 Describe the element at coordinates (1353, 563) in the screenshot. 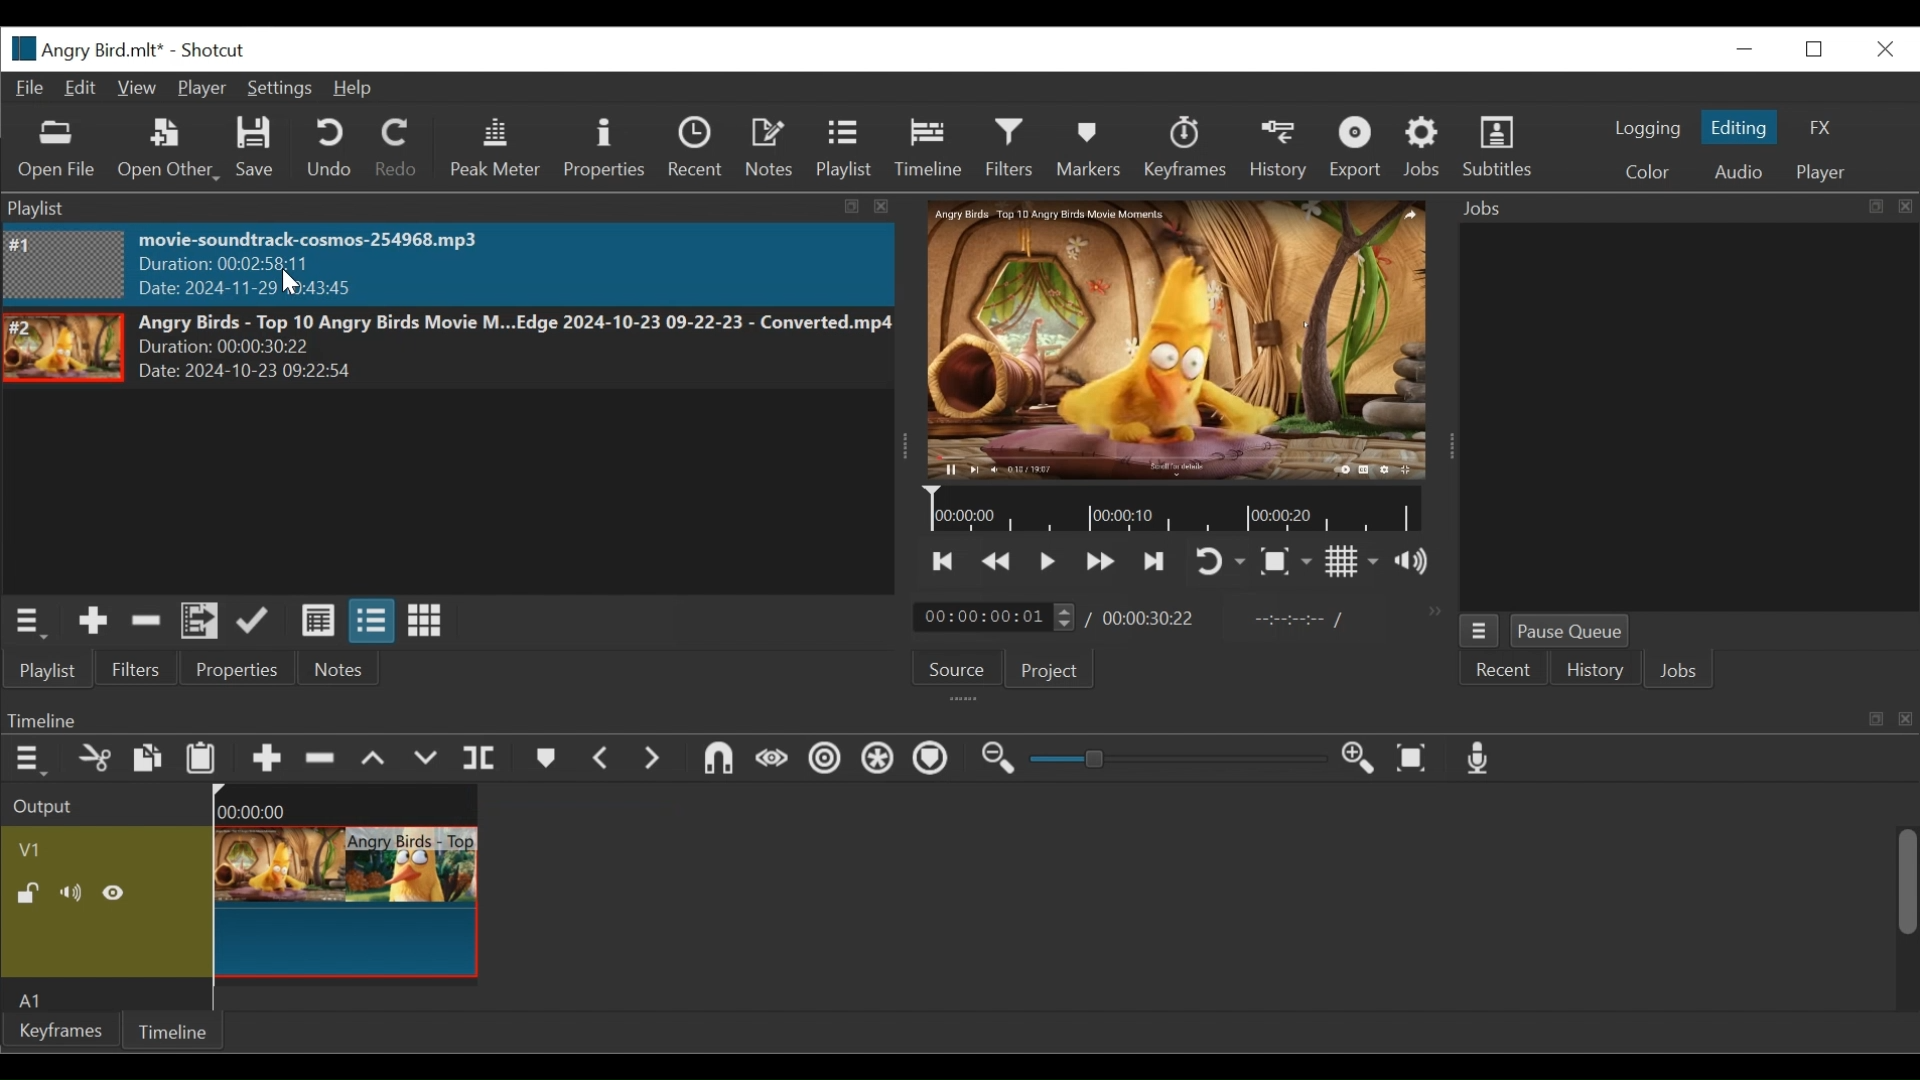

I see `Toggle display grid on the player` at that location.